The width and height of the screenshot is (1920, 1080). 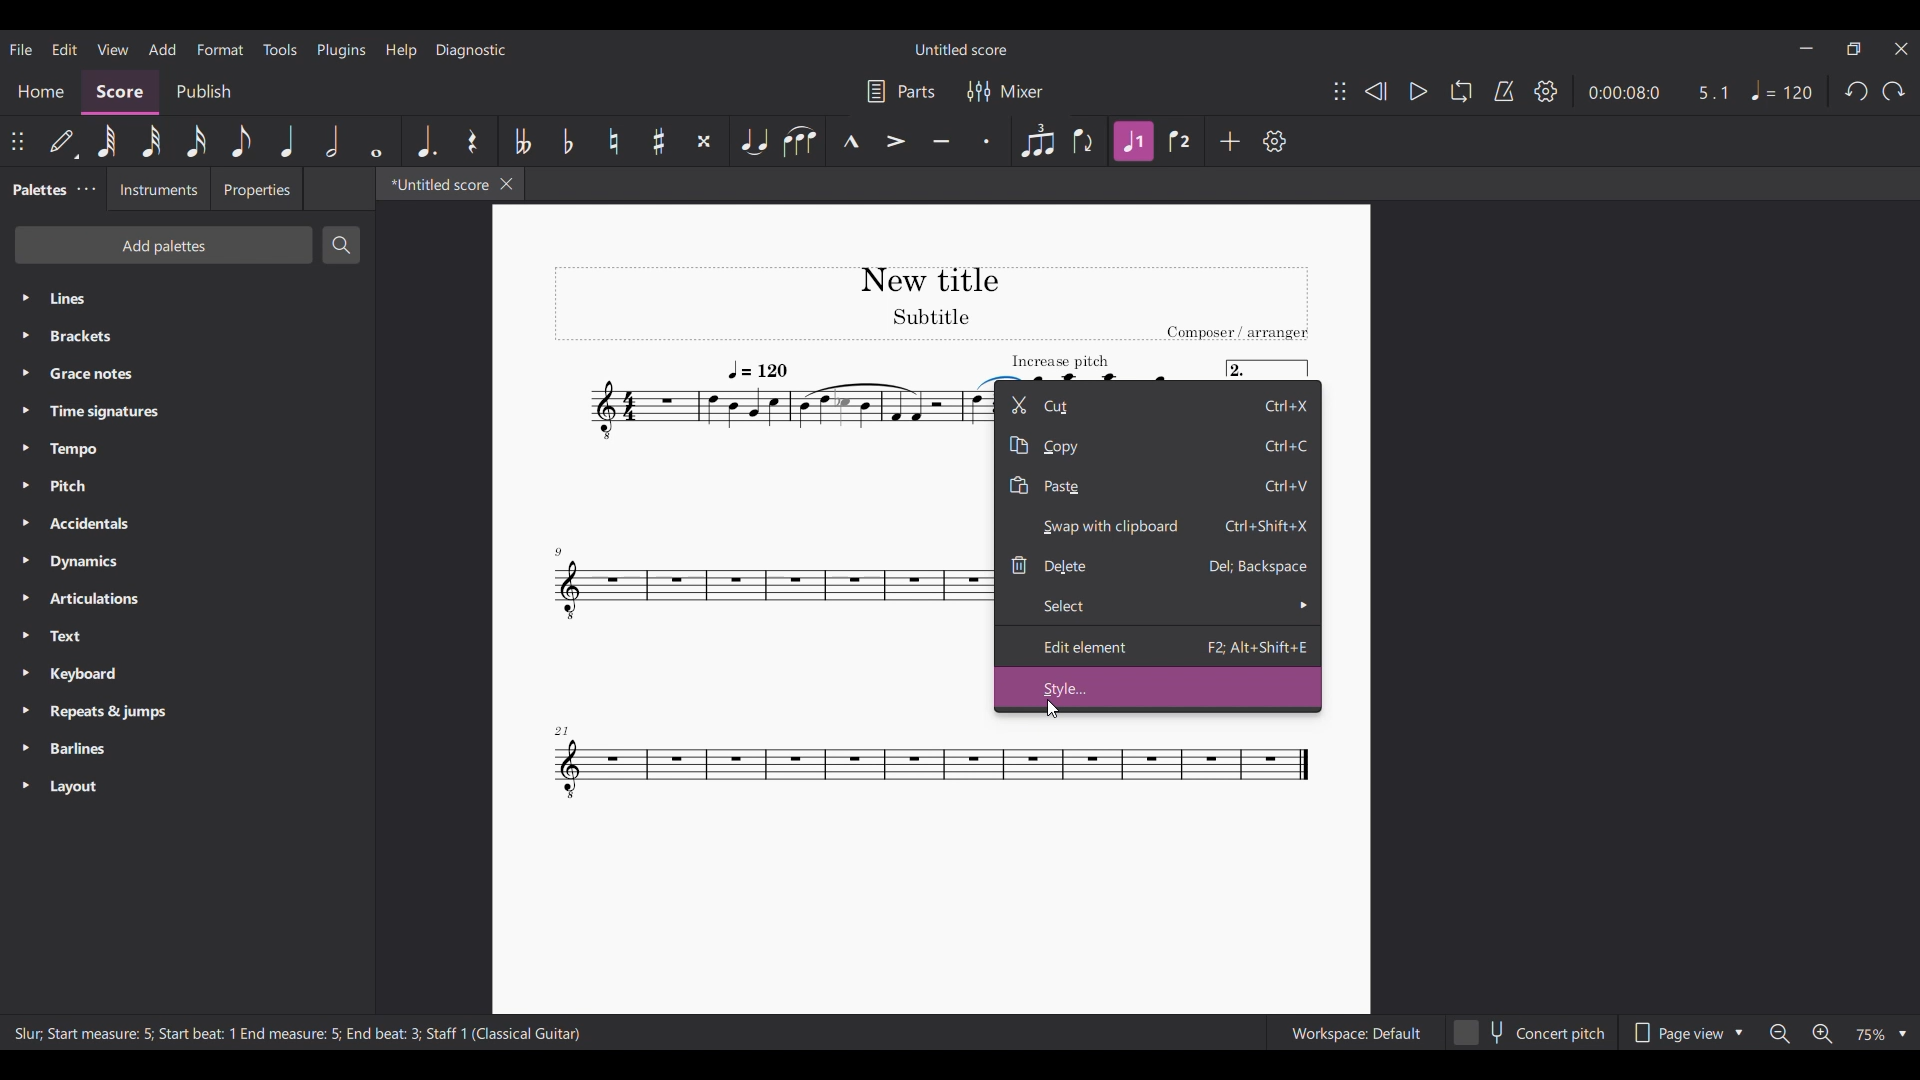 I want to click on Voice 1, highlighted, so click(x=1134, y=142).